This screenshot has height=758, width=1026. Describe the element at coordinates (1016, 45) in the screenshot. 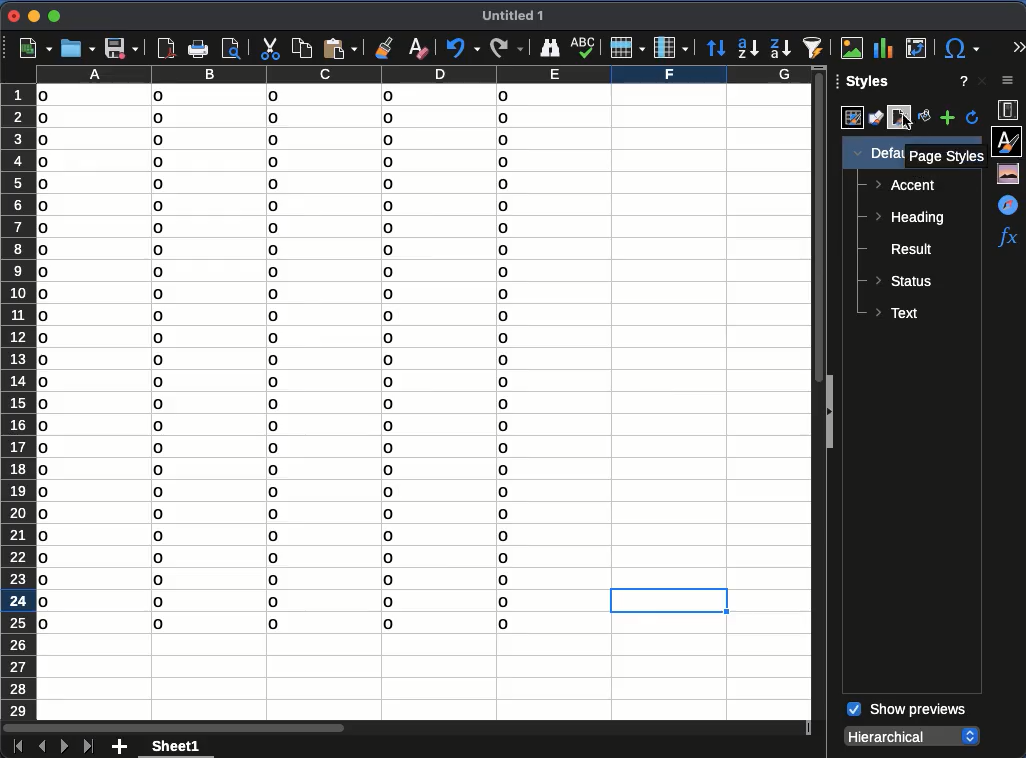

I see `expand` at that location.